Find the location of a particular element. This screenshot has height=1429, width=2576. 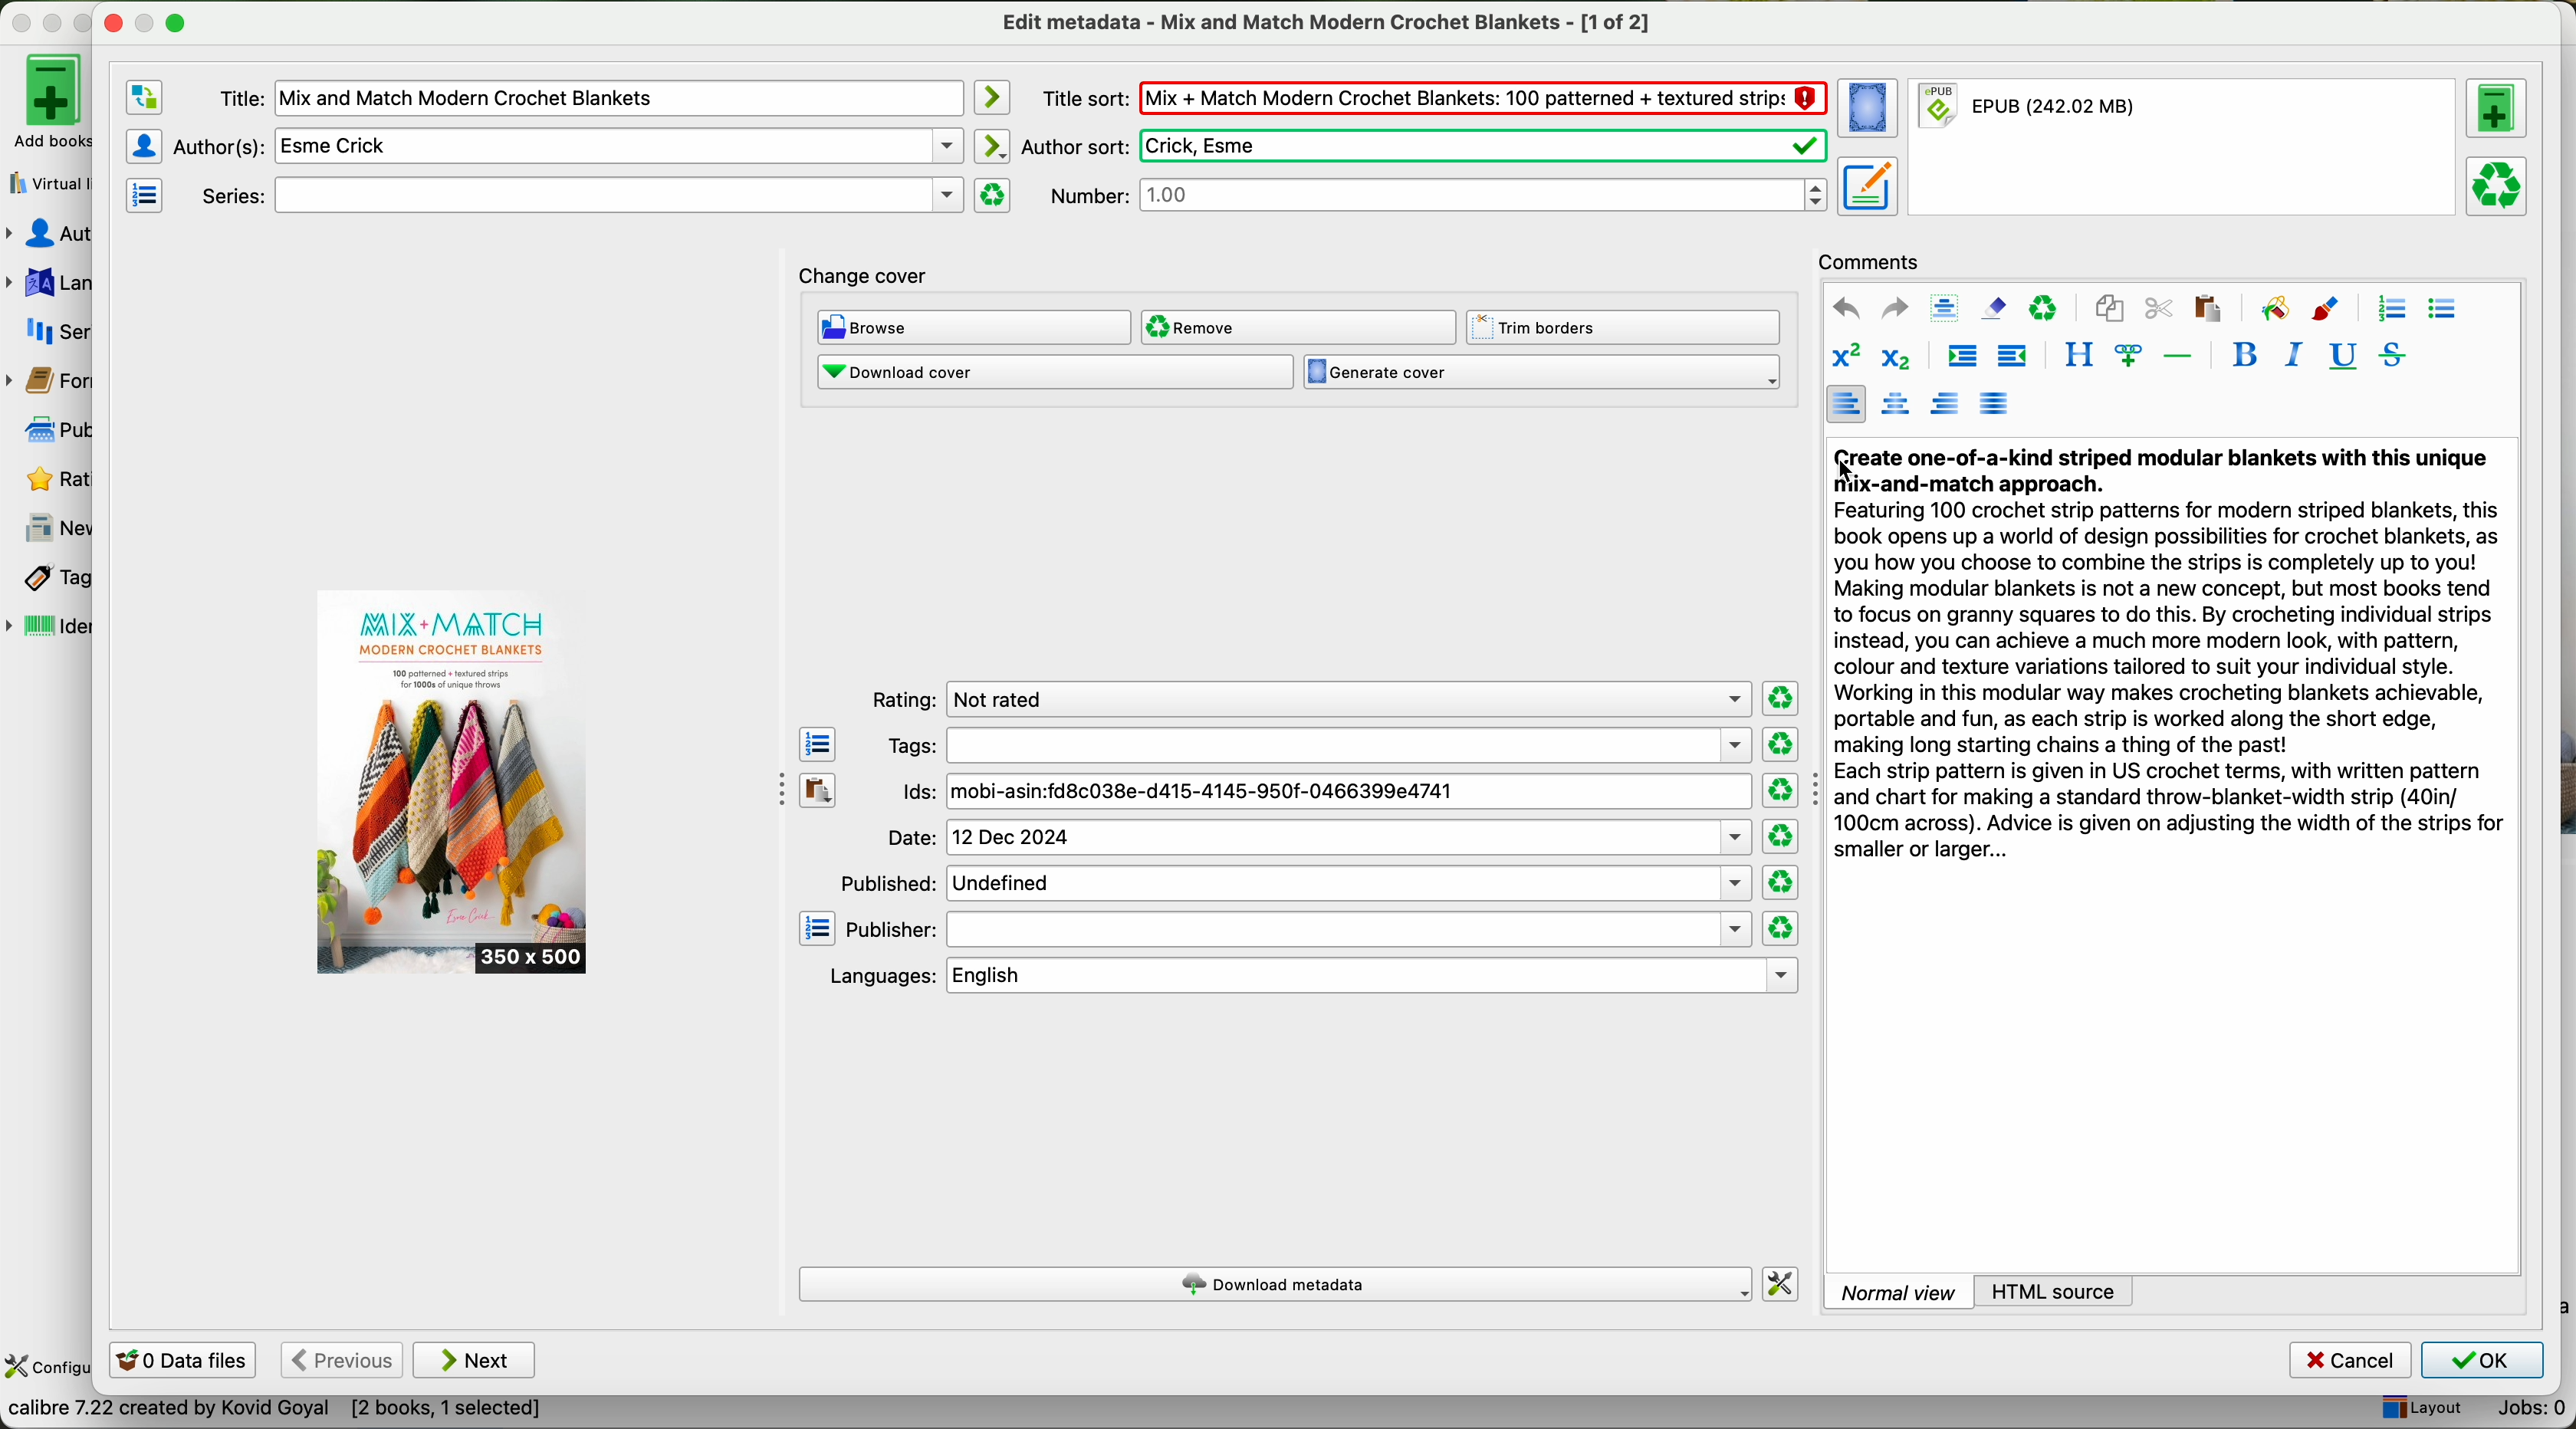

paste the contents of the clipboard is located at coordinates (819, 791).